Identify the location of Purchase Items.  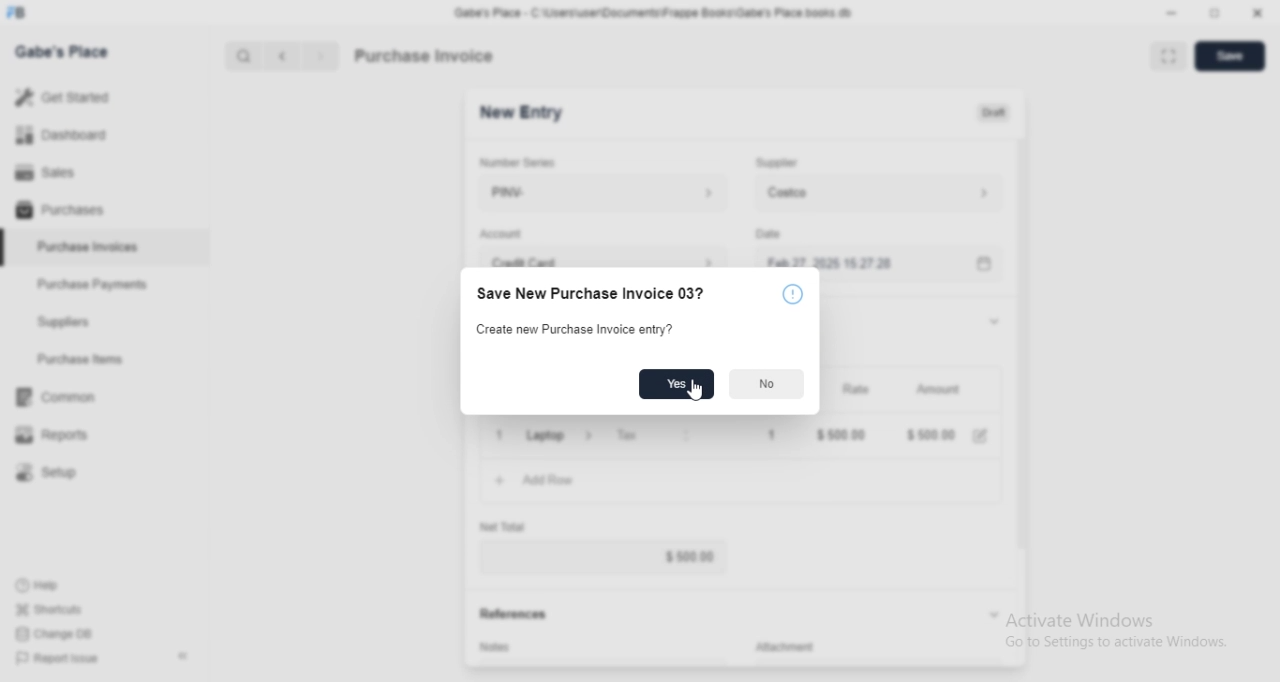
(105, 359).